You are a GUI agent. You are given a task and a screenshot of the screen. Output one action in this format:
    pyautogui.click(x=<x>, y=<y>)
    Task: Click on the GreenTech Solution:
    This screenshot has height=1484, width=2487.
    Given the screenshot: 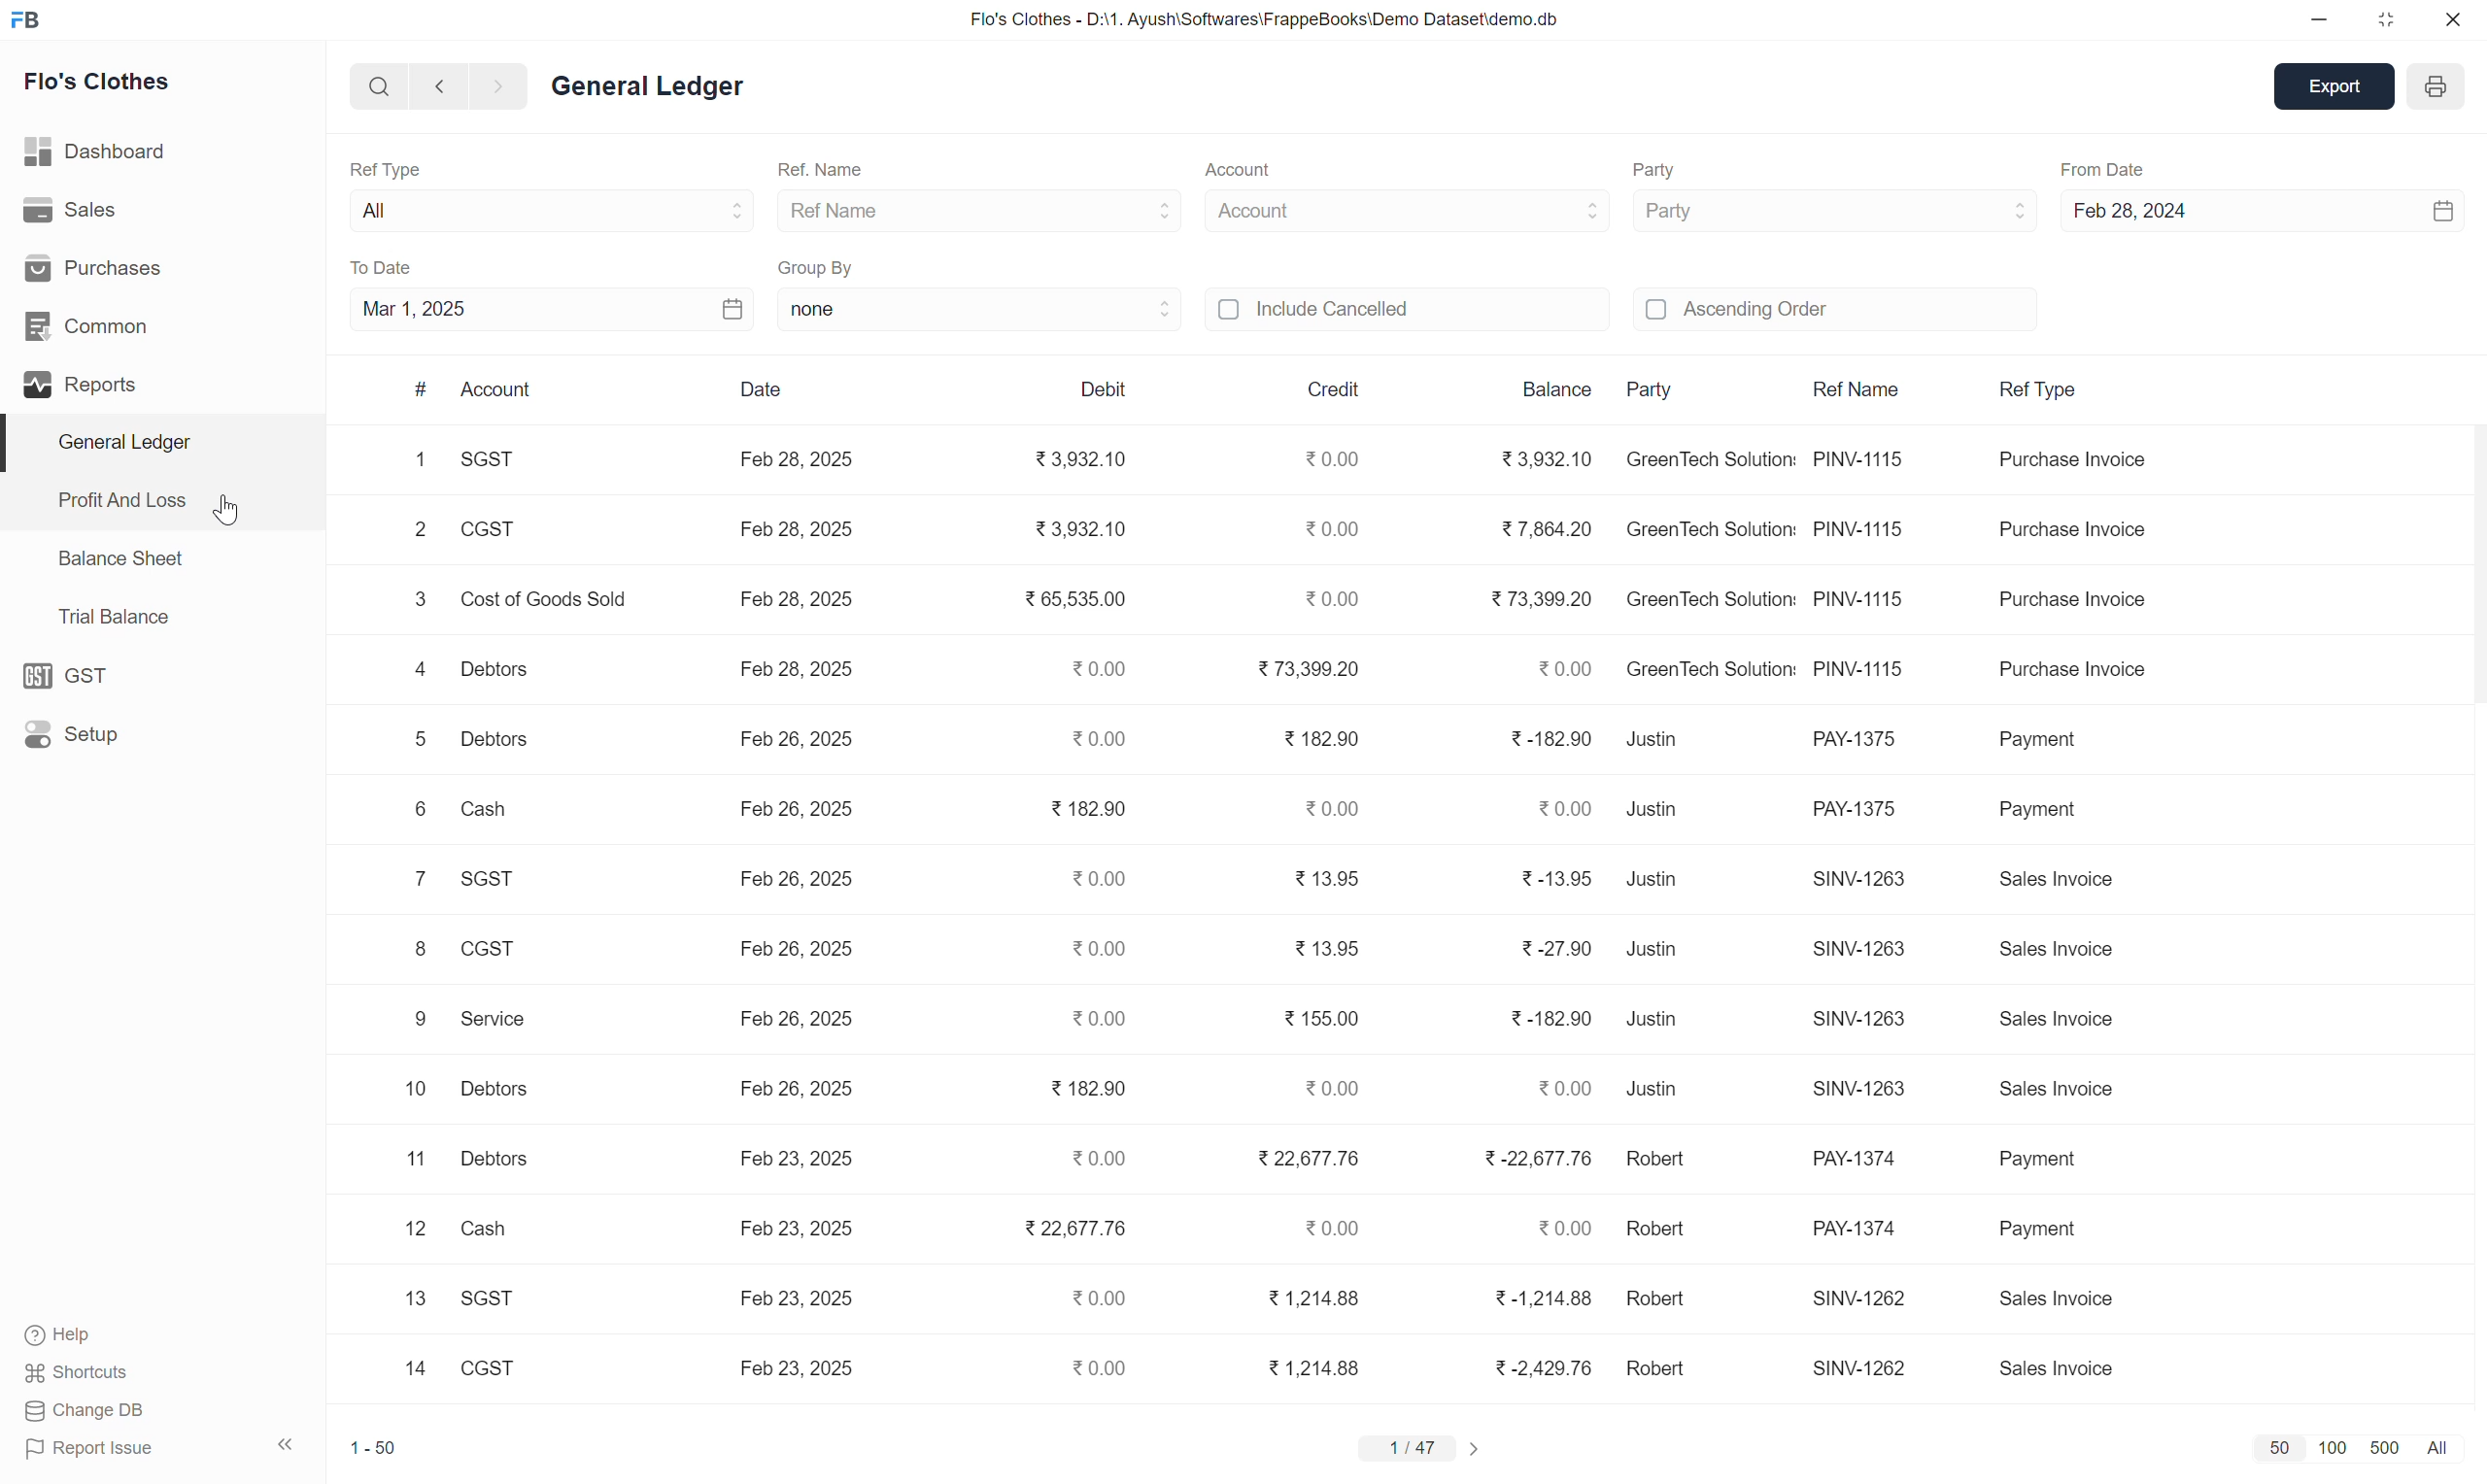 What is the action you would take?
    pyautogui.click(x=1713, y=673)
    